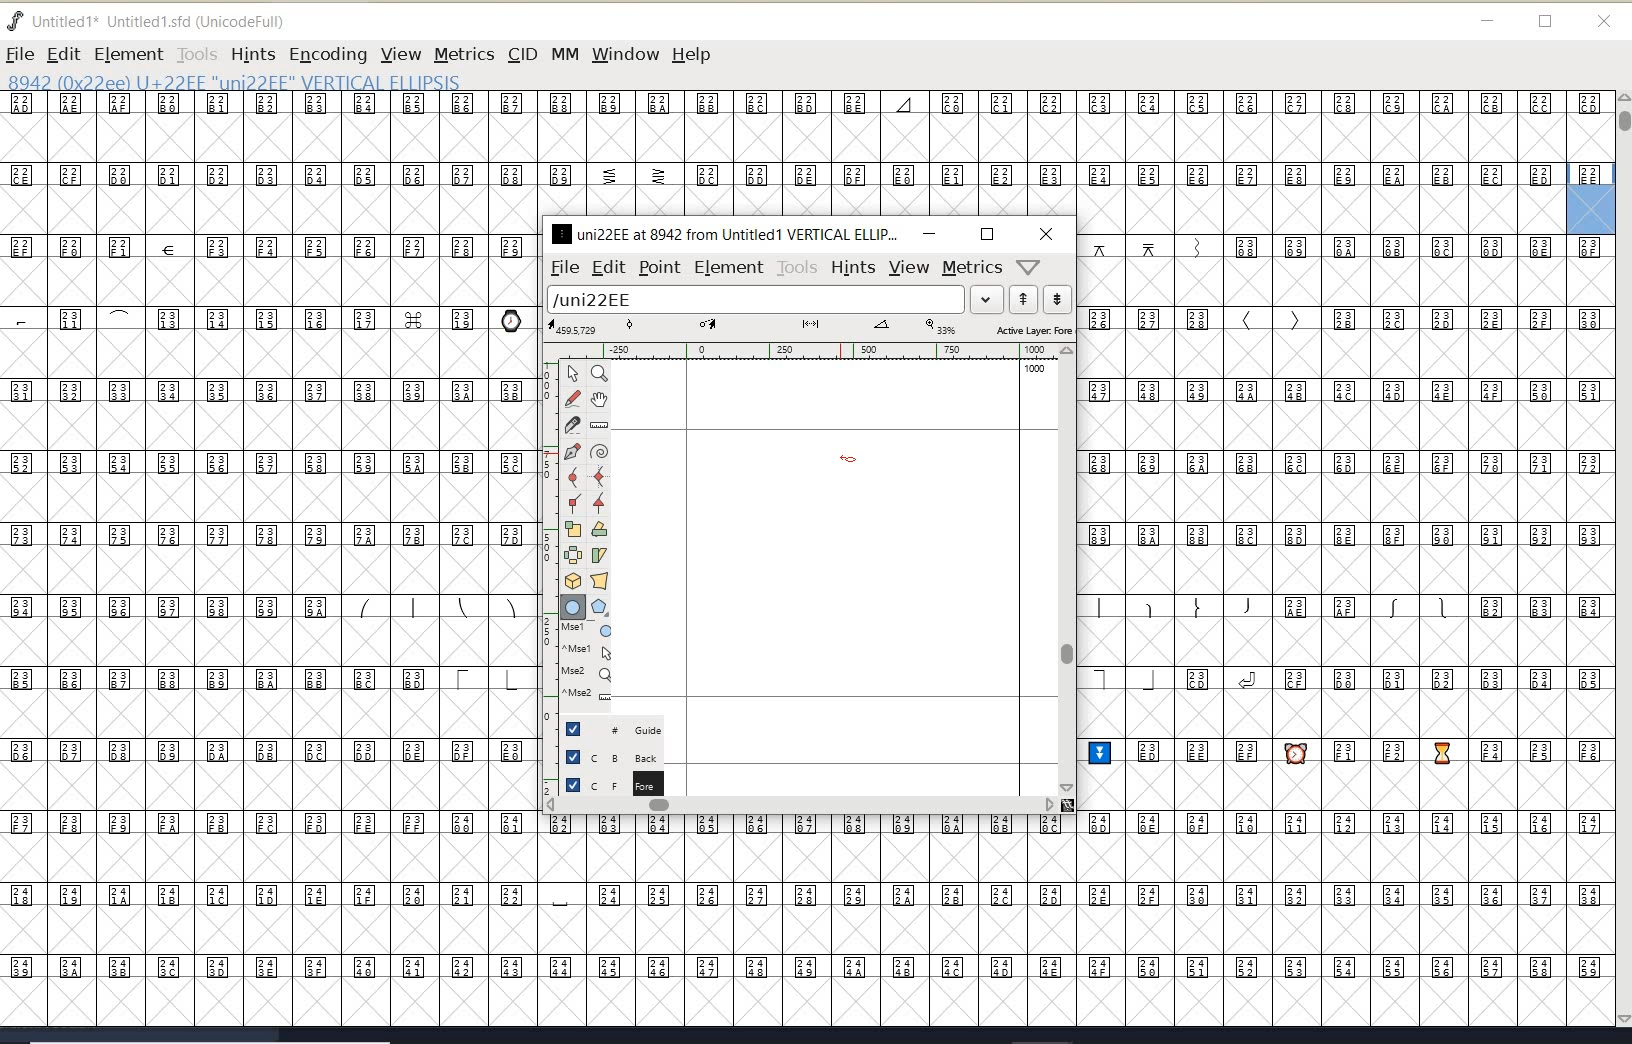  What do you see at coordinates (607, 266) in the screenshot?
I see `edit` at bounding box center [607, 266].